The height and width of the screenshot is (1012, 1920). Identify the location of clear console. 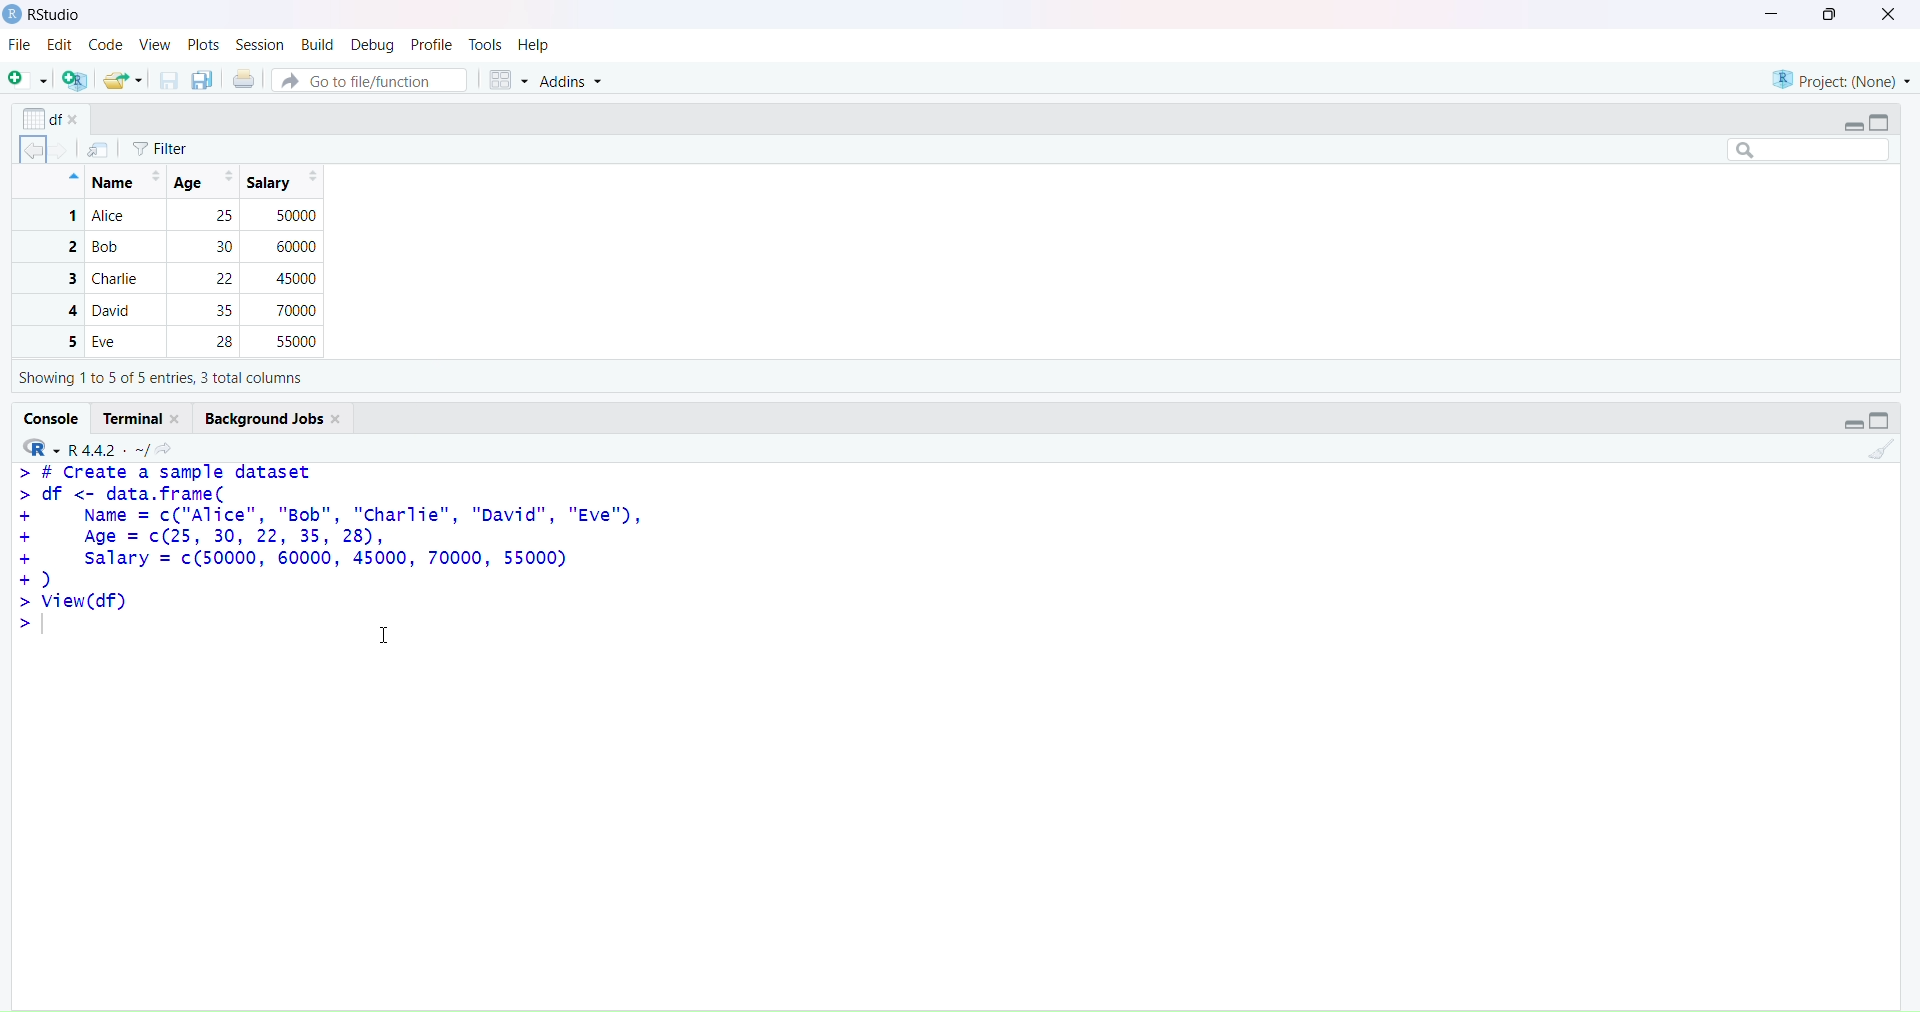
(1883, 450).